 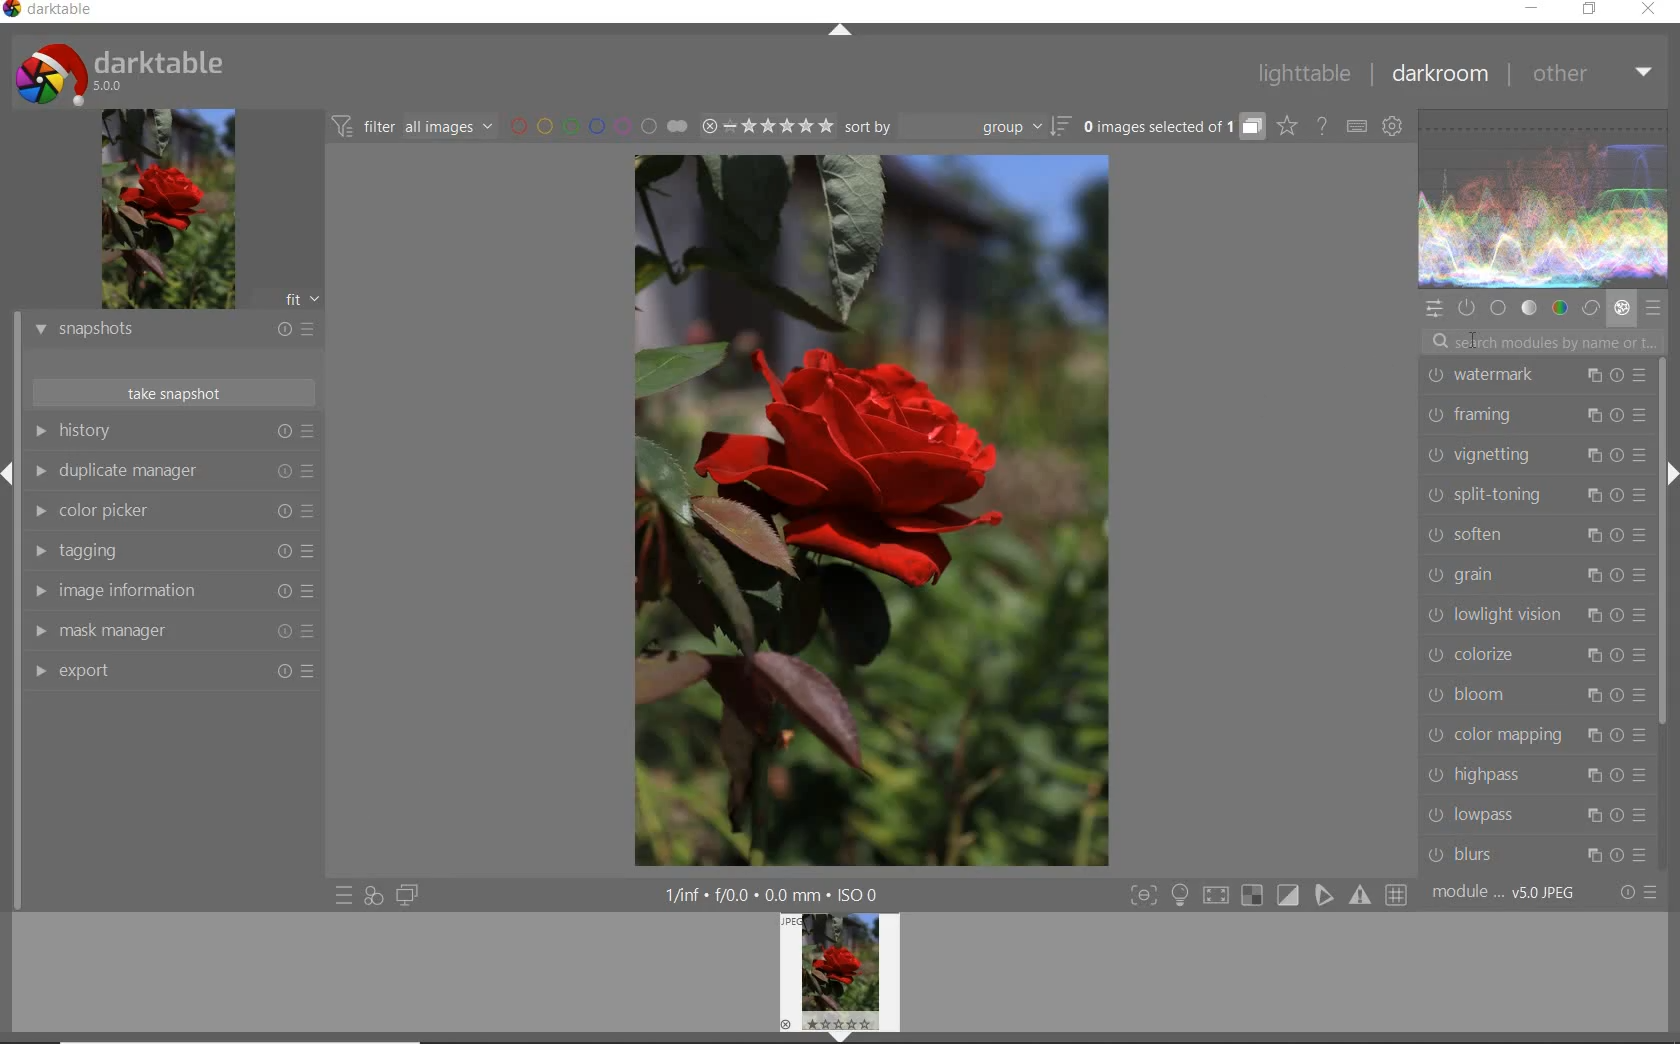 I want to click on click to change overlays on thumbnails, so click(x=1284, y=125).